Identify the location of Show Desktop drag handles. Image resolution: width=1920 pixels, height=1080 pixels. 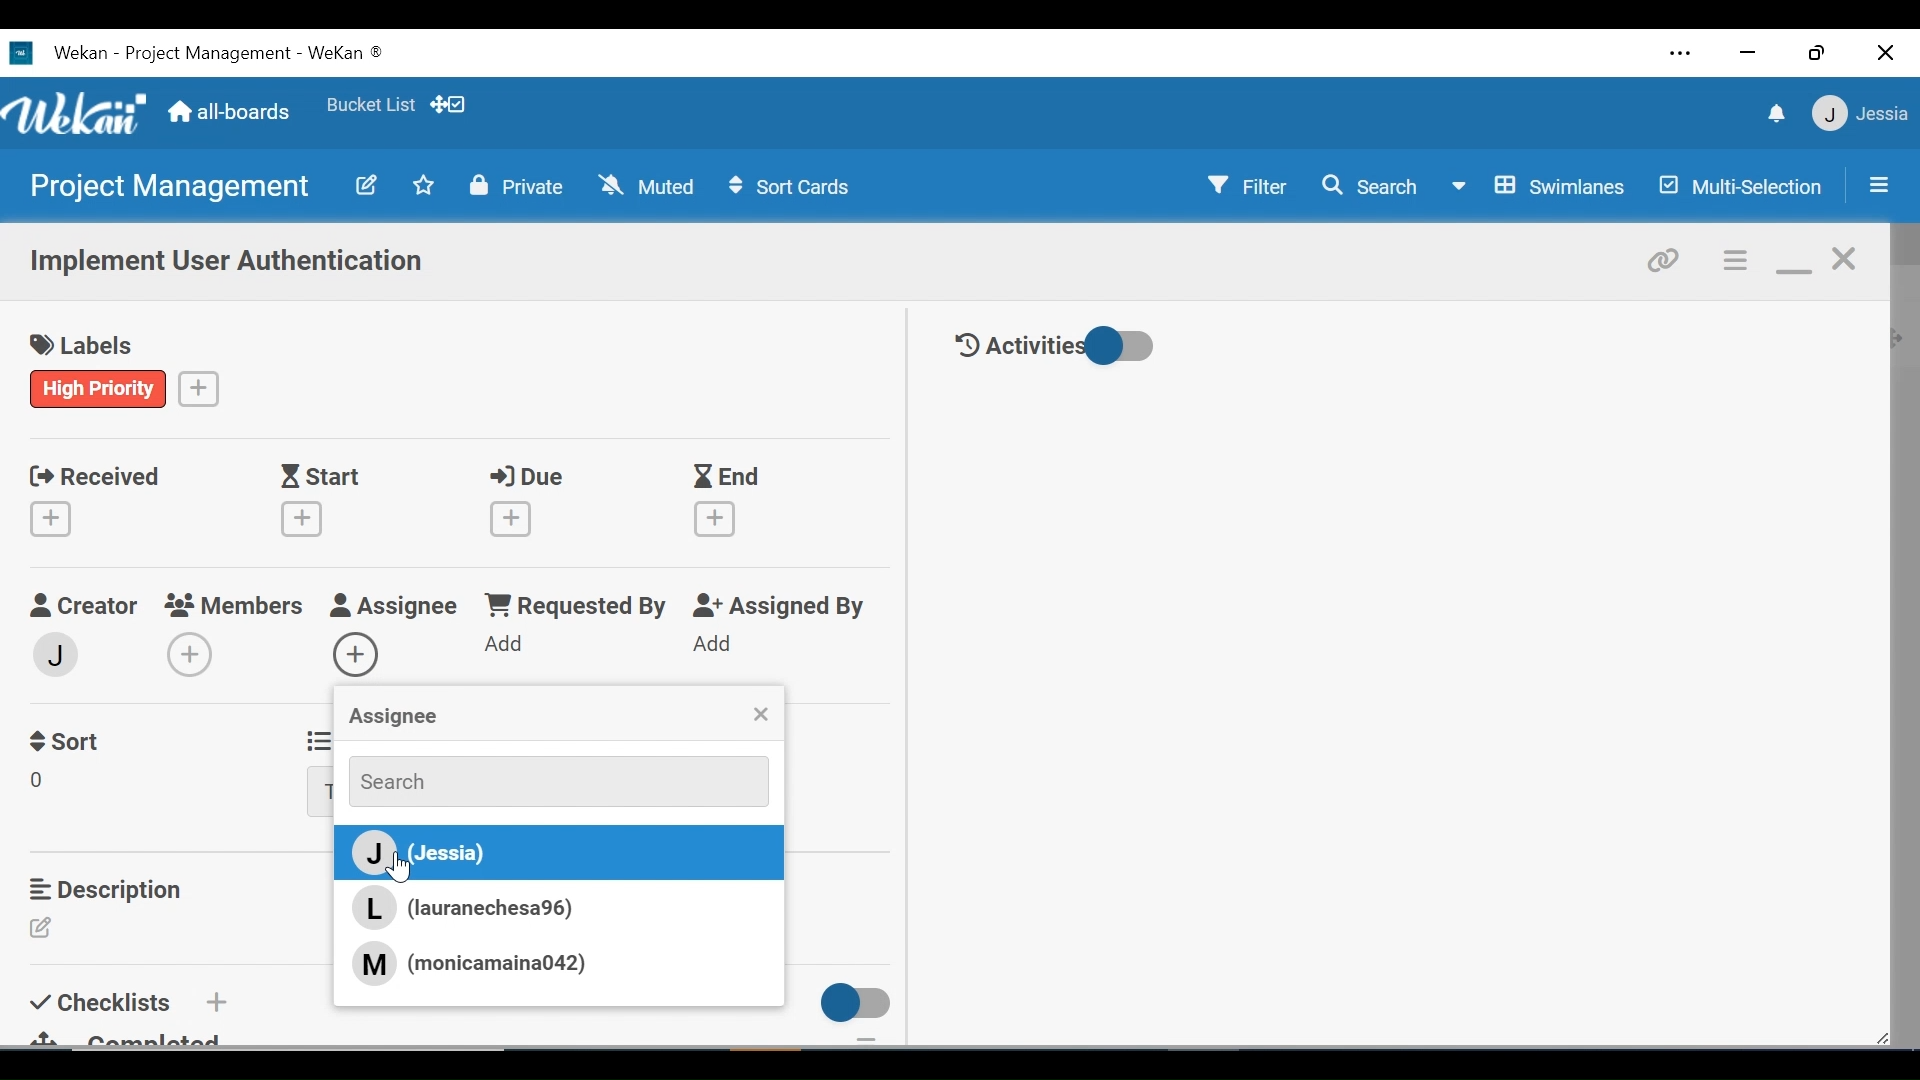
(451, 104).